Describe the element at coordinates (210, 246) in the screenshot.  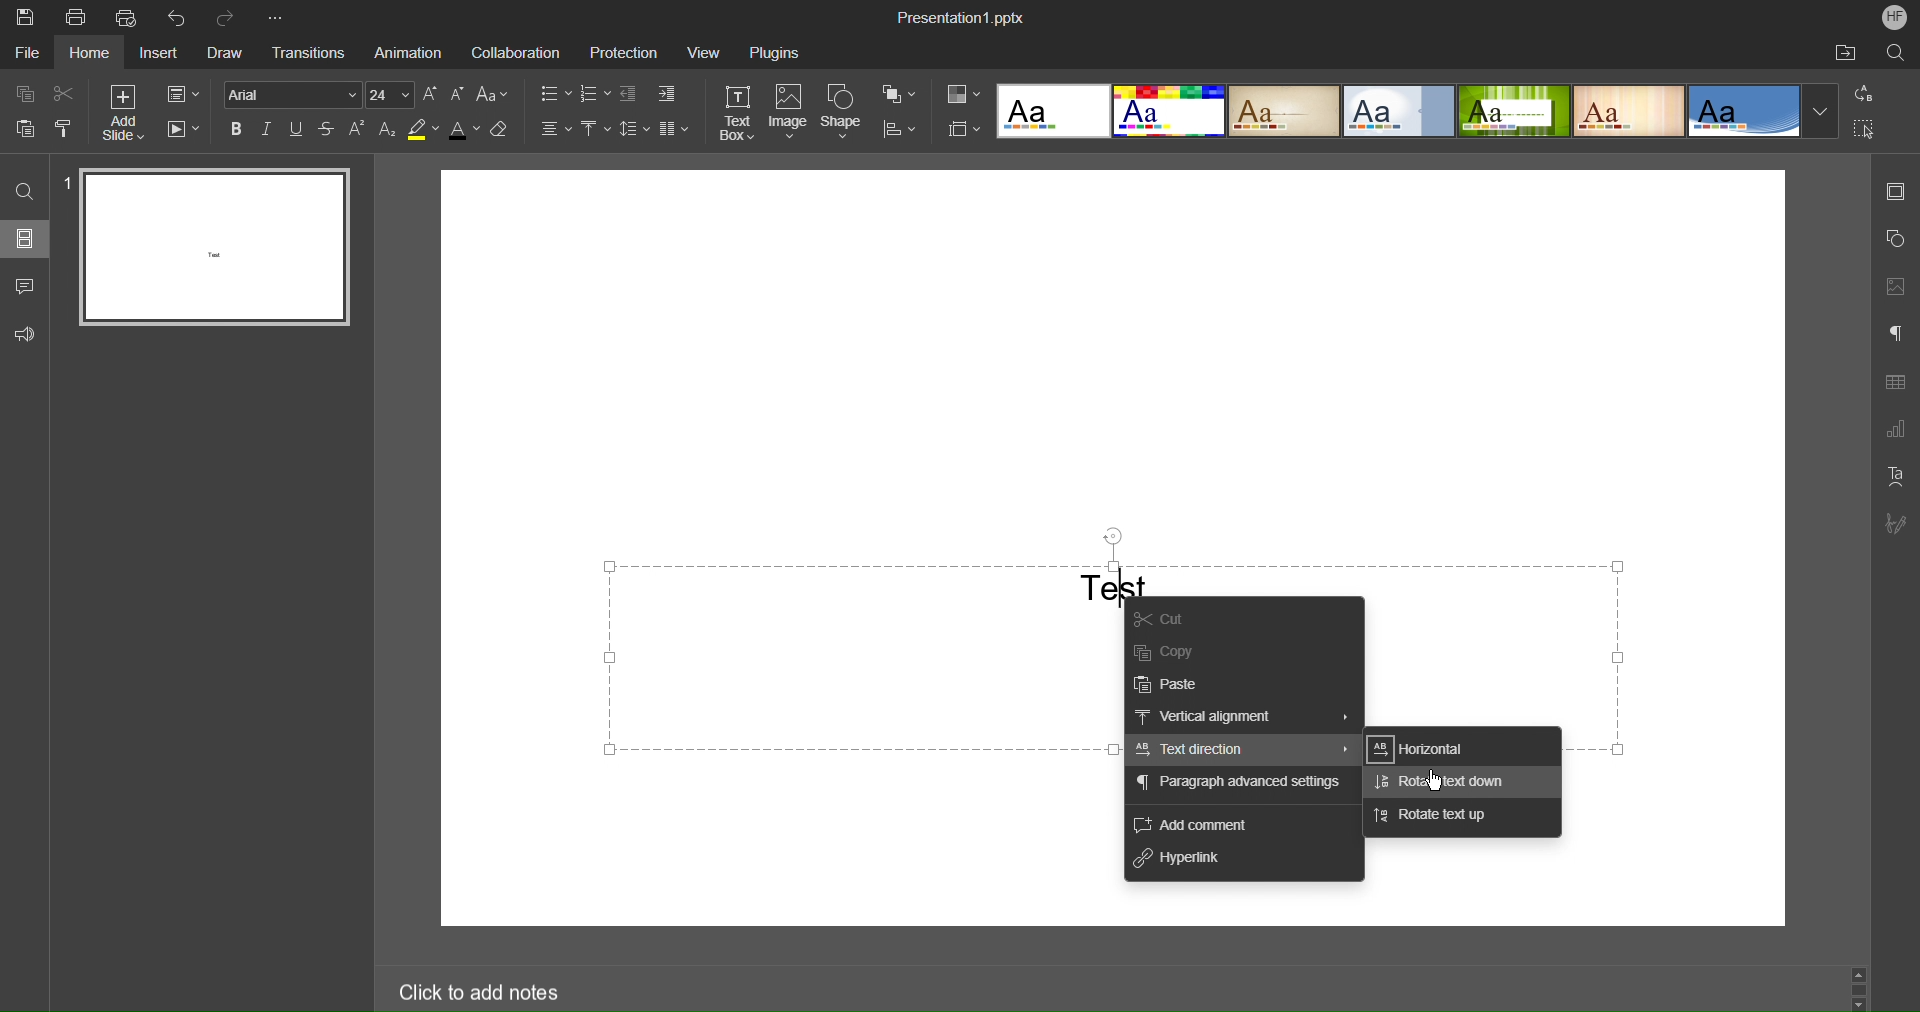
I see `Slide 1` at that location.